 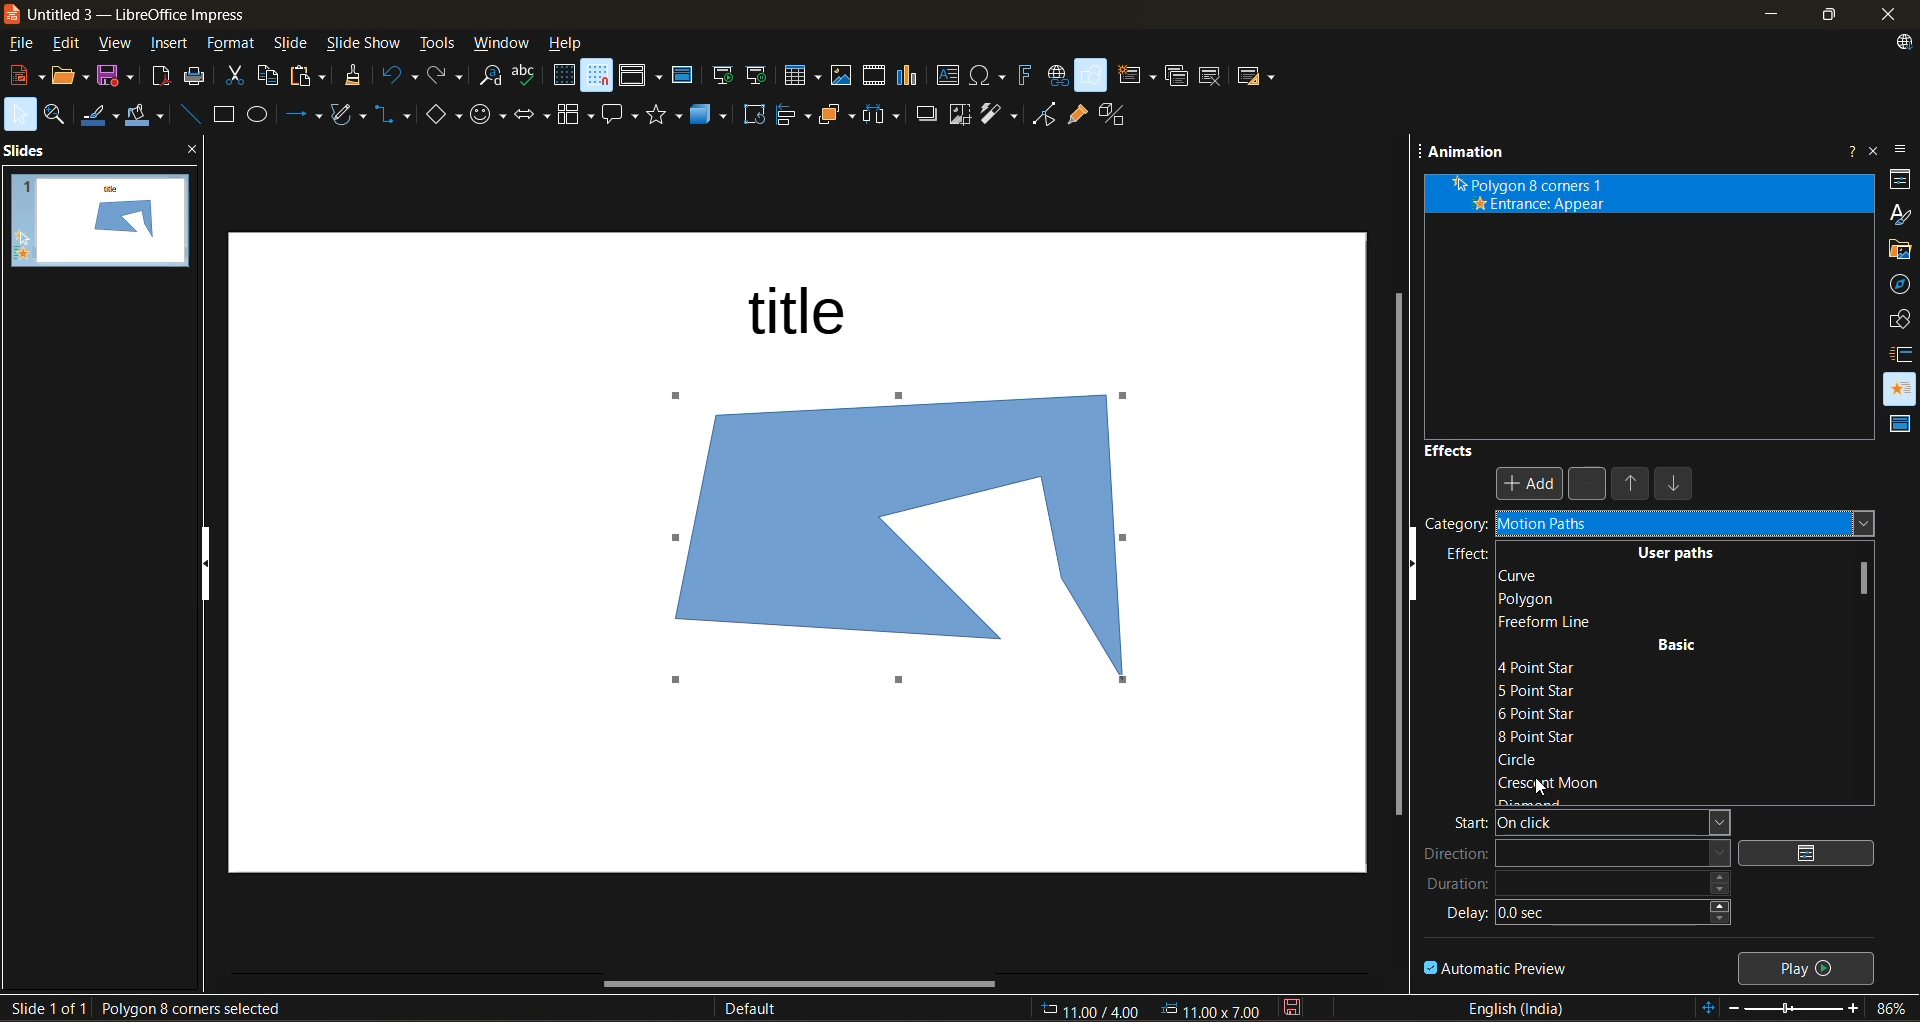 I want to click on click to save, so click(x=1291, y=1007).